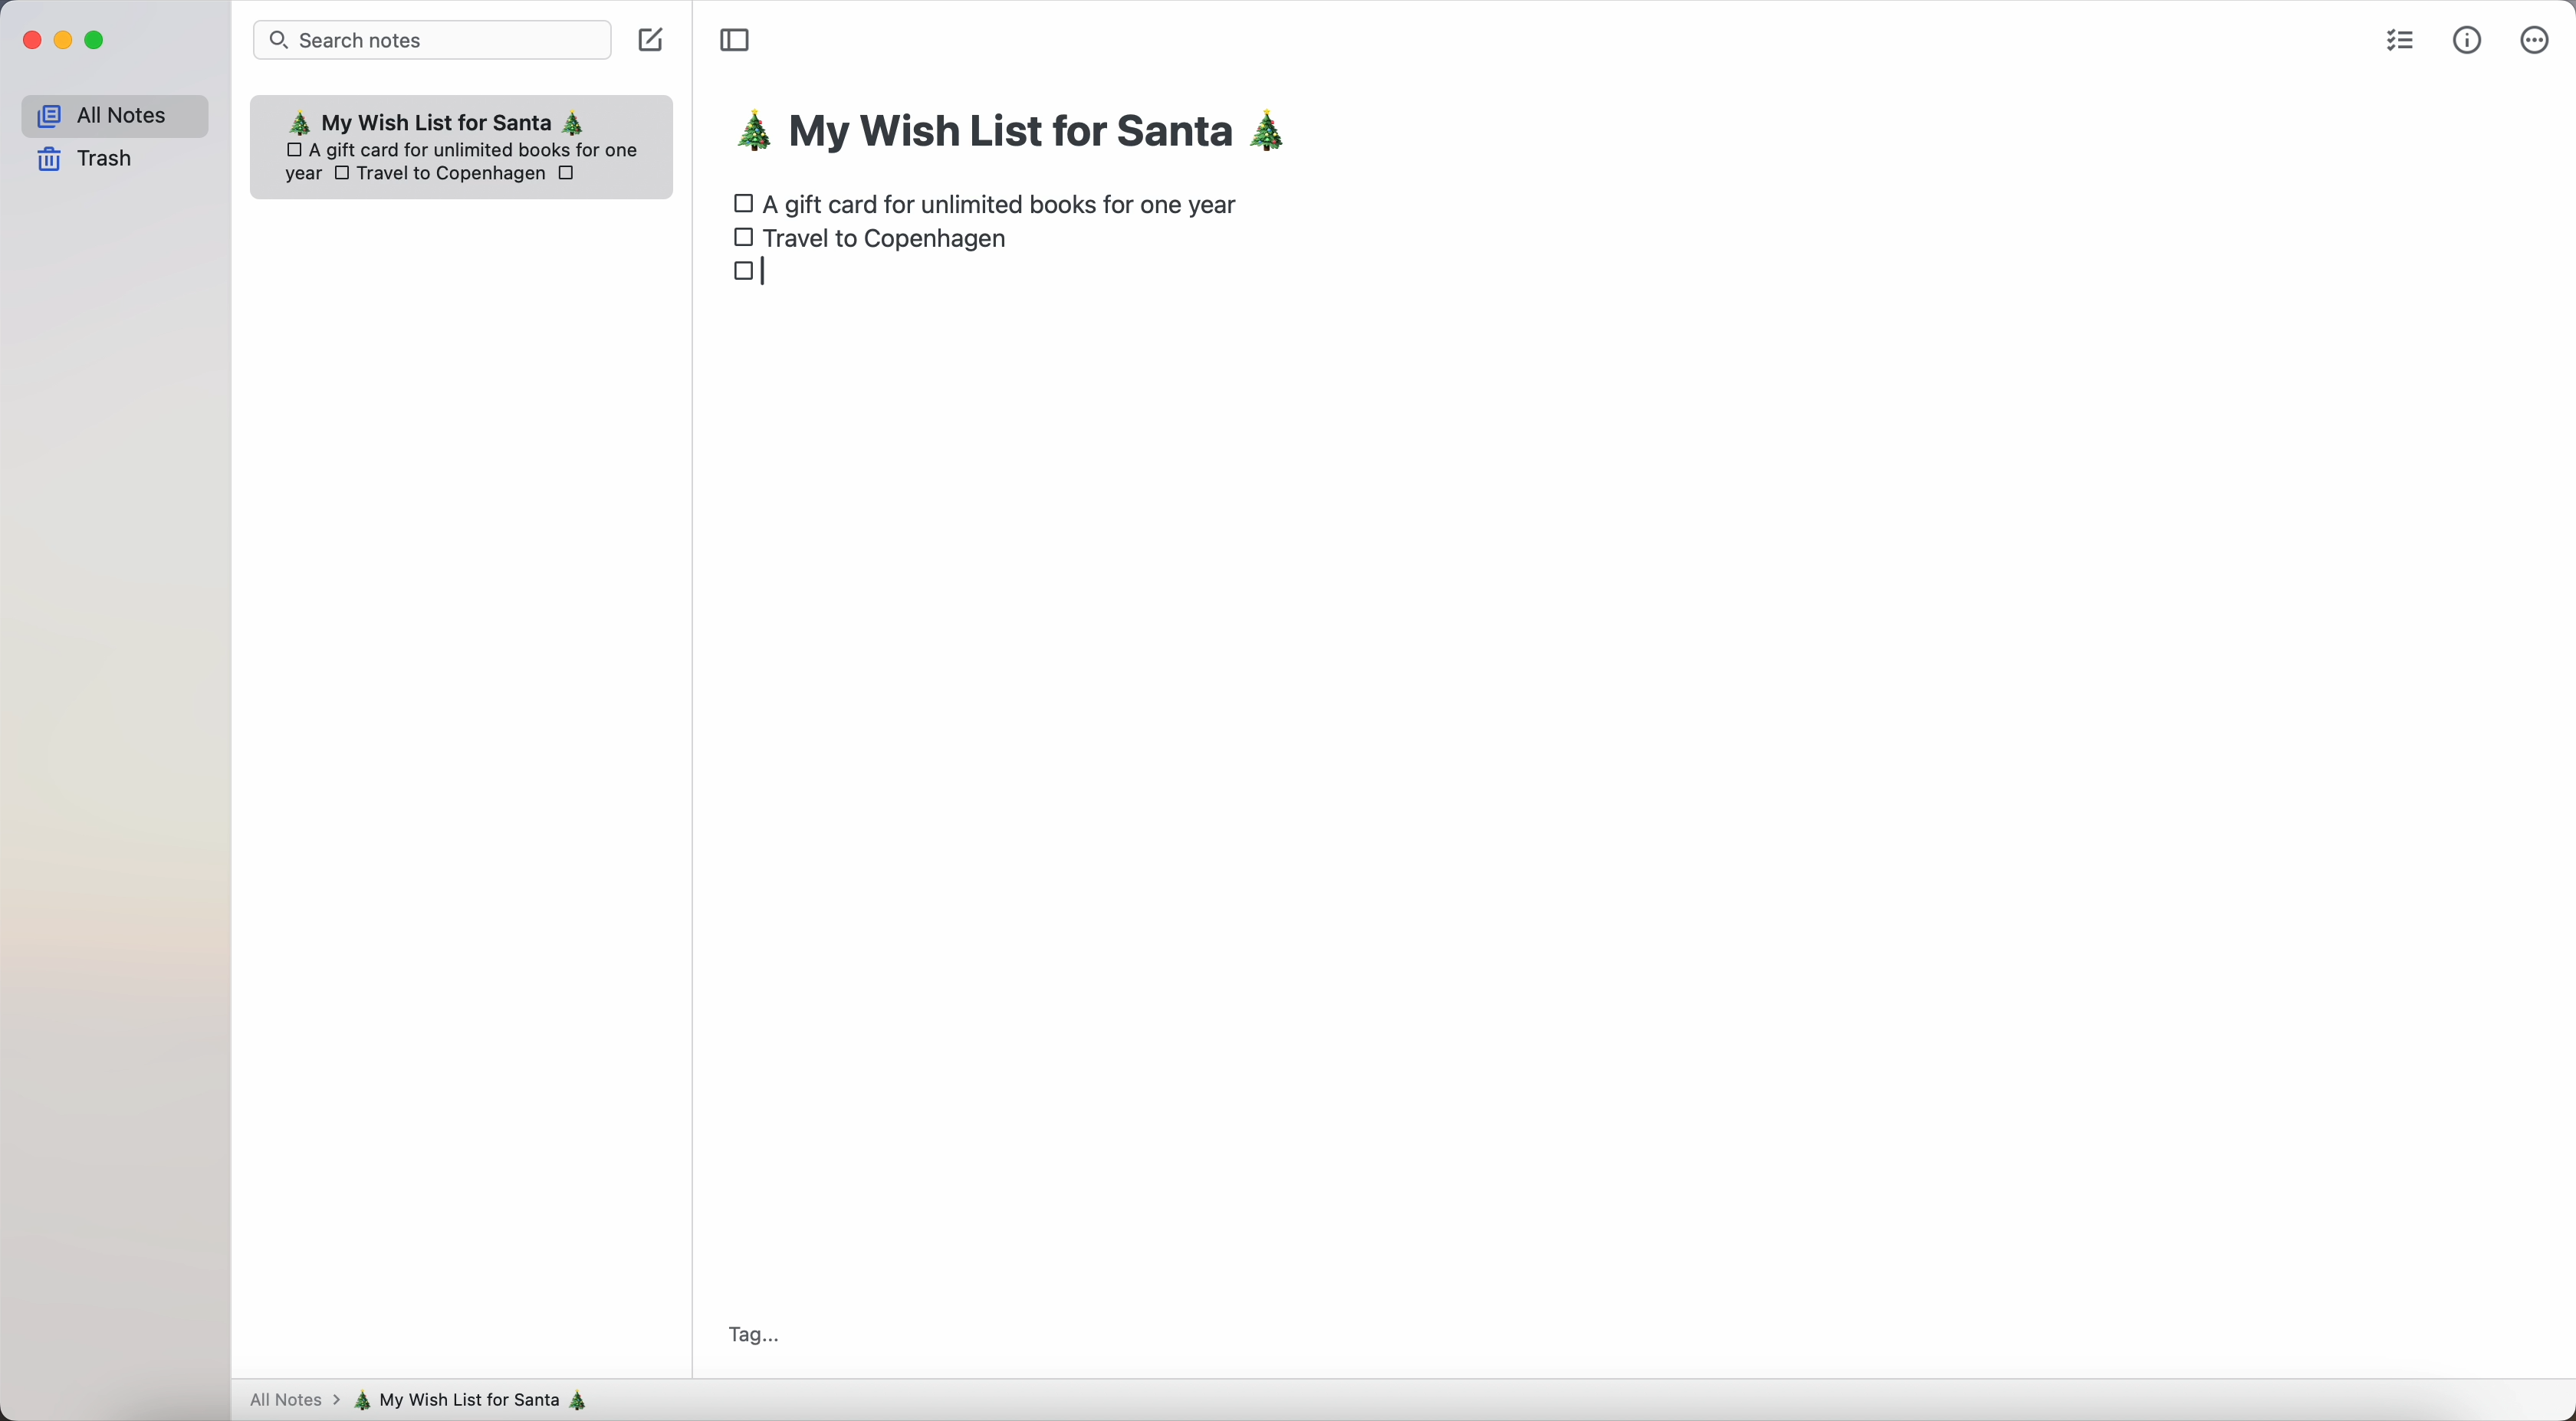 Image resolution: width=2576 pixels, height=1421 pixels. What do you see at coordinates (2402, 42) in the screenshot?
I see `check list` at bounding box center [2402, 42].